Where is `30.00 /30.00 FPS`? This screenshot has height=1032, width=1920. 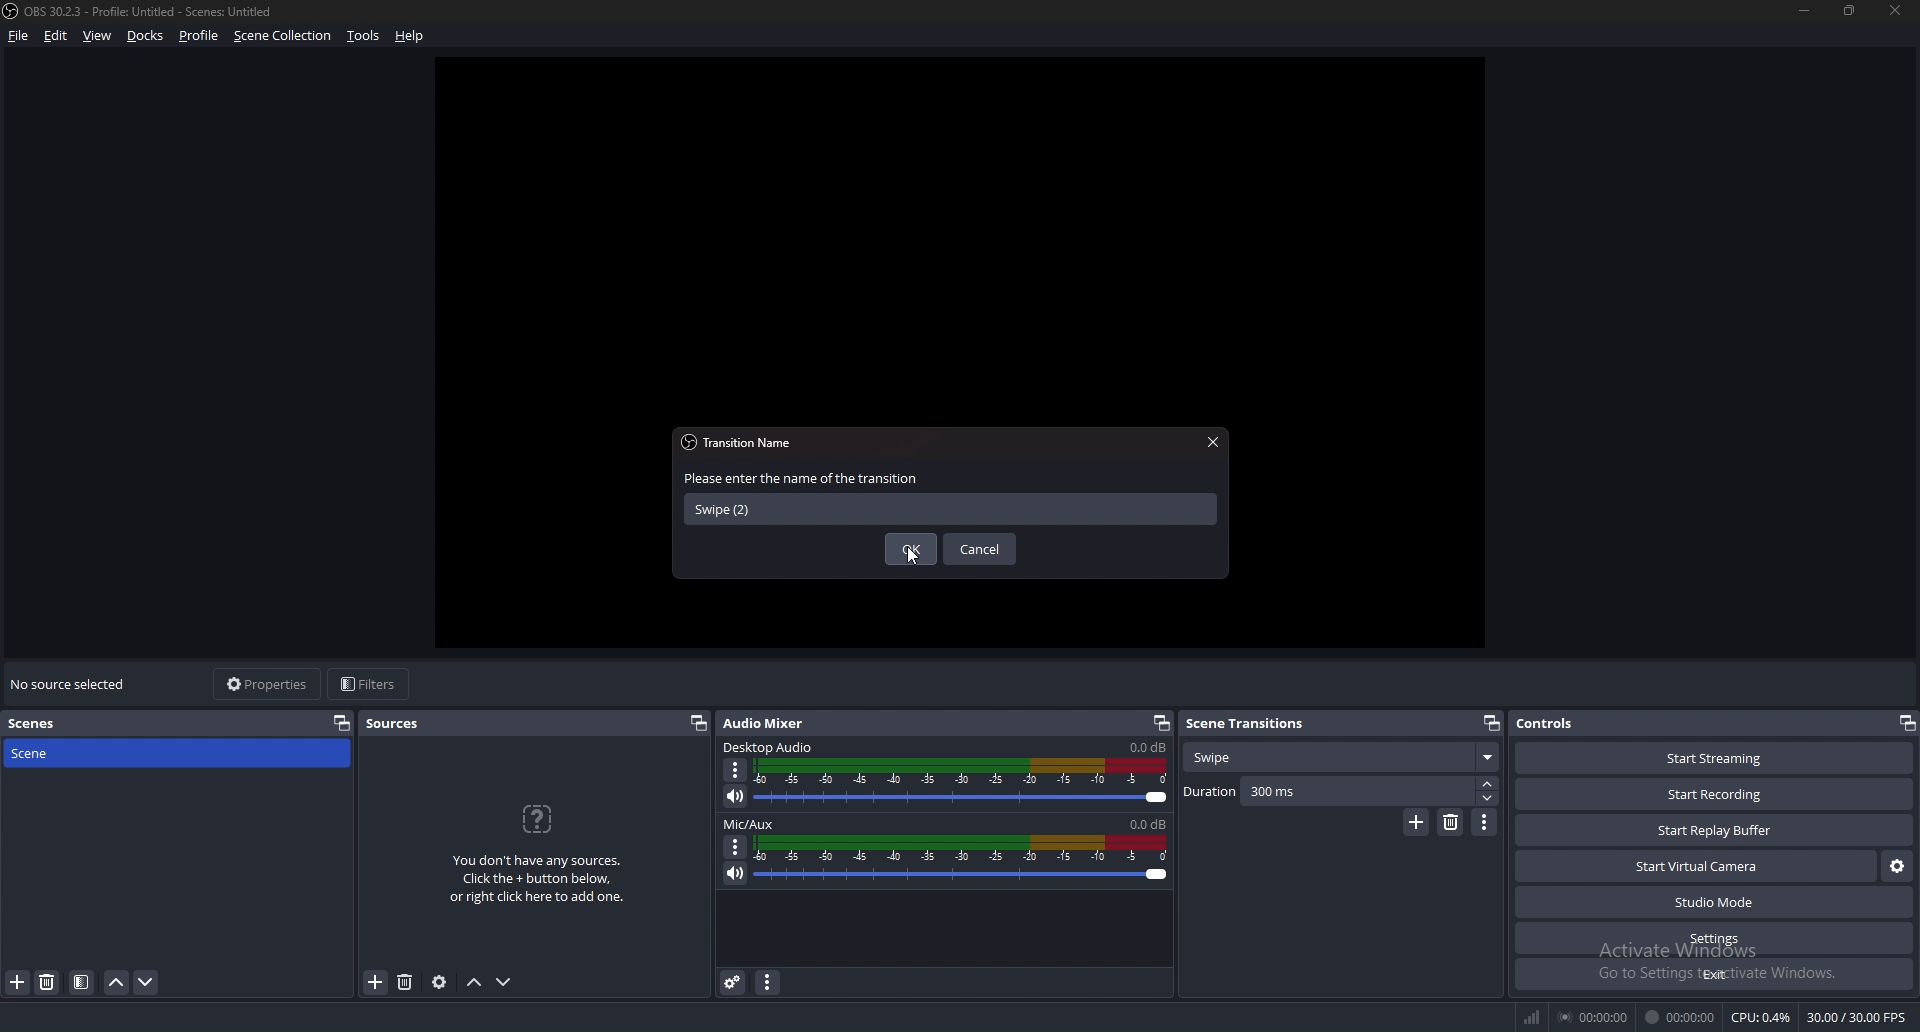
30.00 /30.00 FPS is located at coordinates (1857, 1017).